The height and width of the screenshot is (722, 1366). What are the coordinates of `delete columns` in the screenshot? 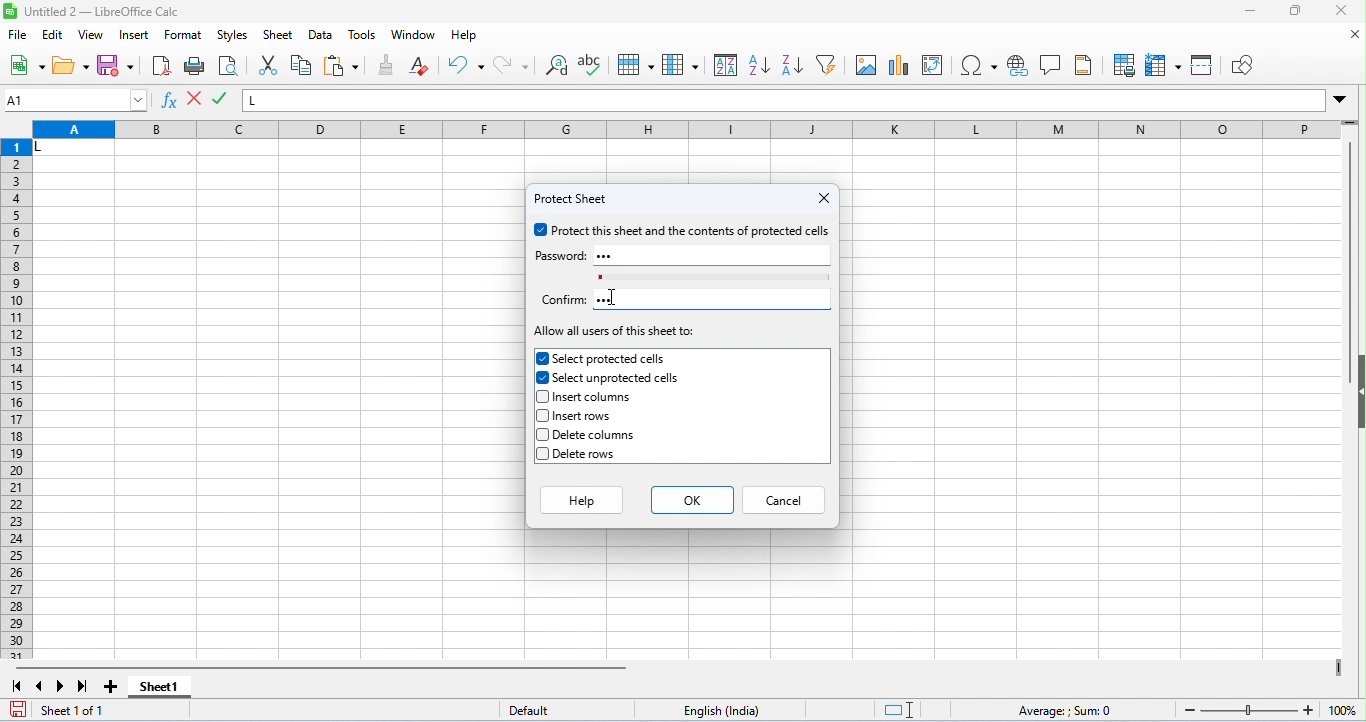 It's located at (589, 435).